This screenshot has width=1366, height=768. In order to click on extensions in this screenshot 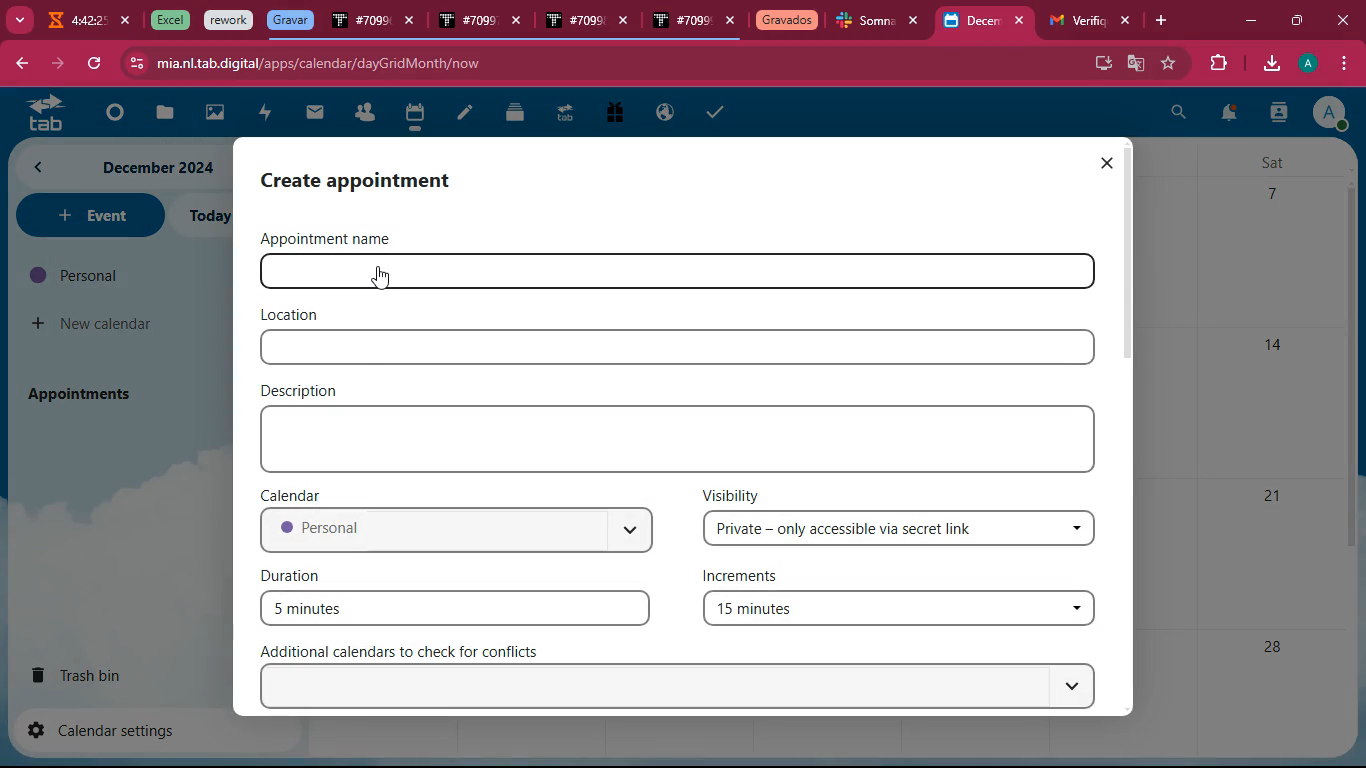, I will do `click(1215, 64)`.